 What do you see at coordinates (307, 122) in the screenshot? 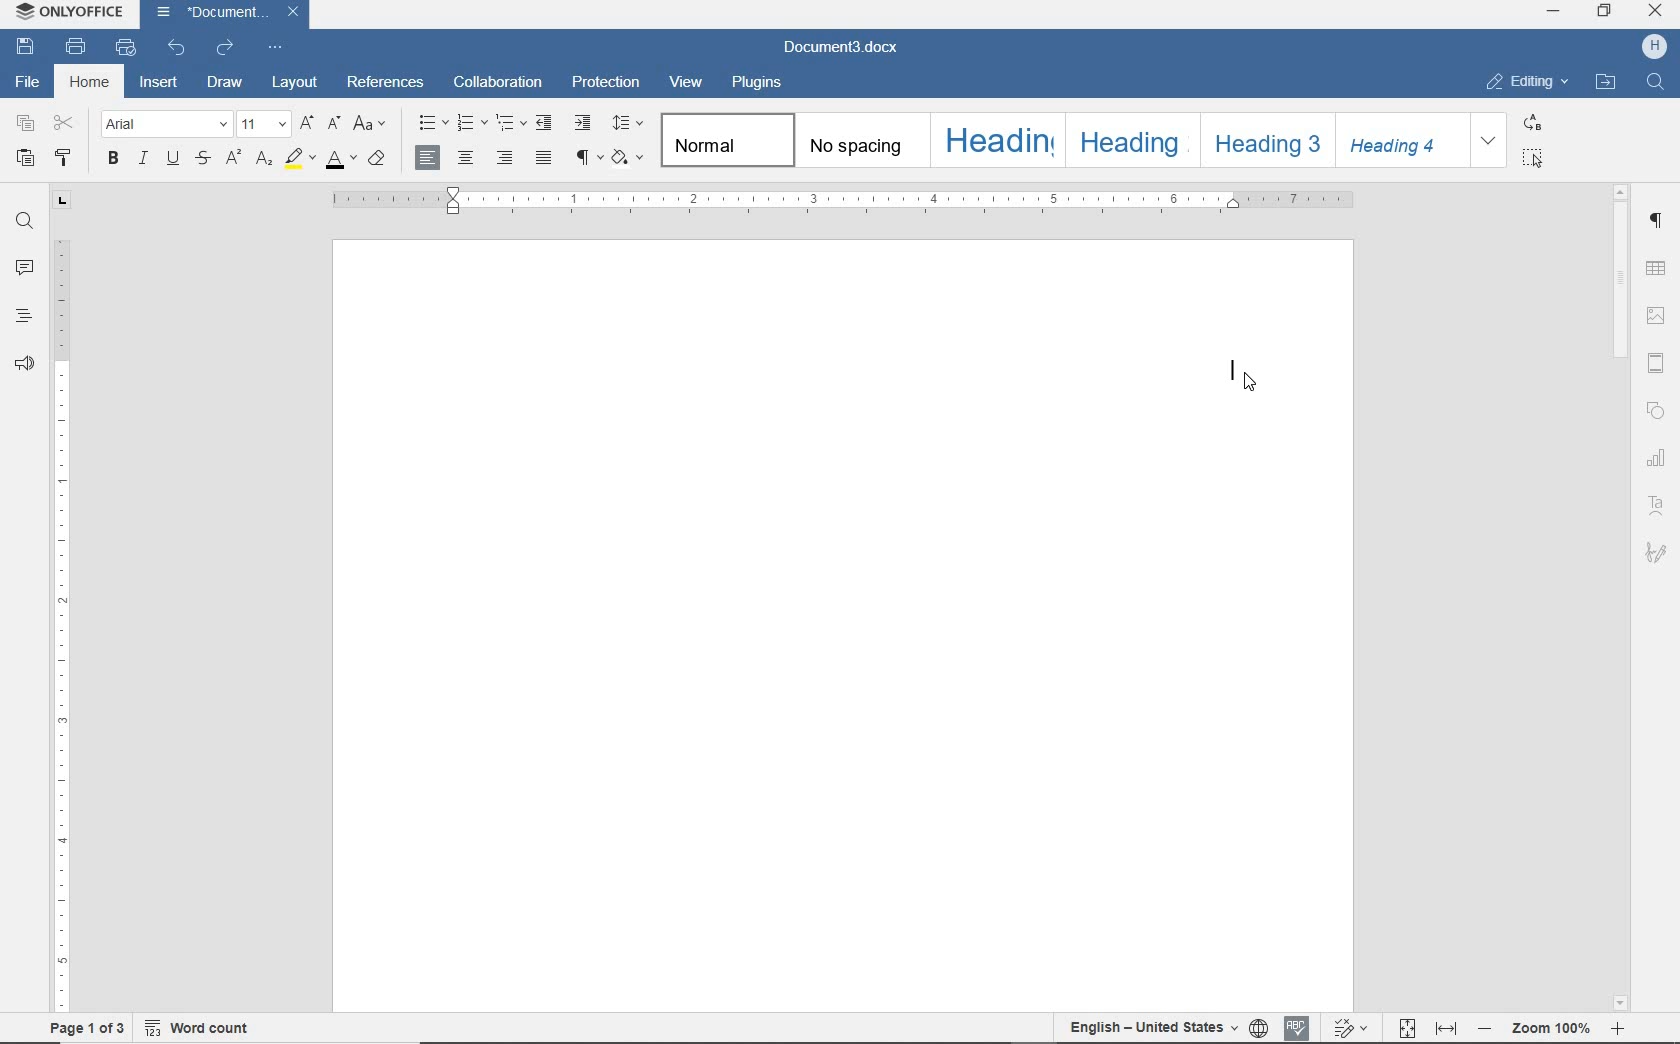
I see `INCREASE FONT SIZE` at bounding box center [307, 122].